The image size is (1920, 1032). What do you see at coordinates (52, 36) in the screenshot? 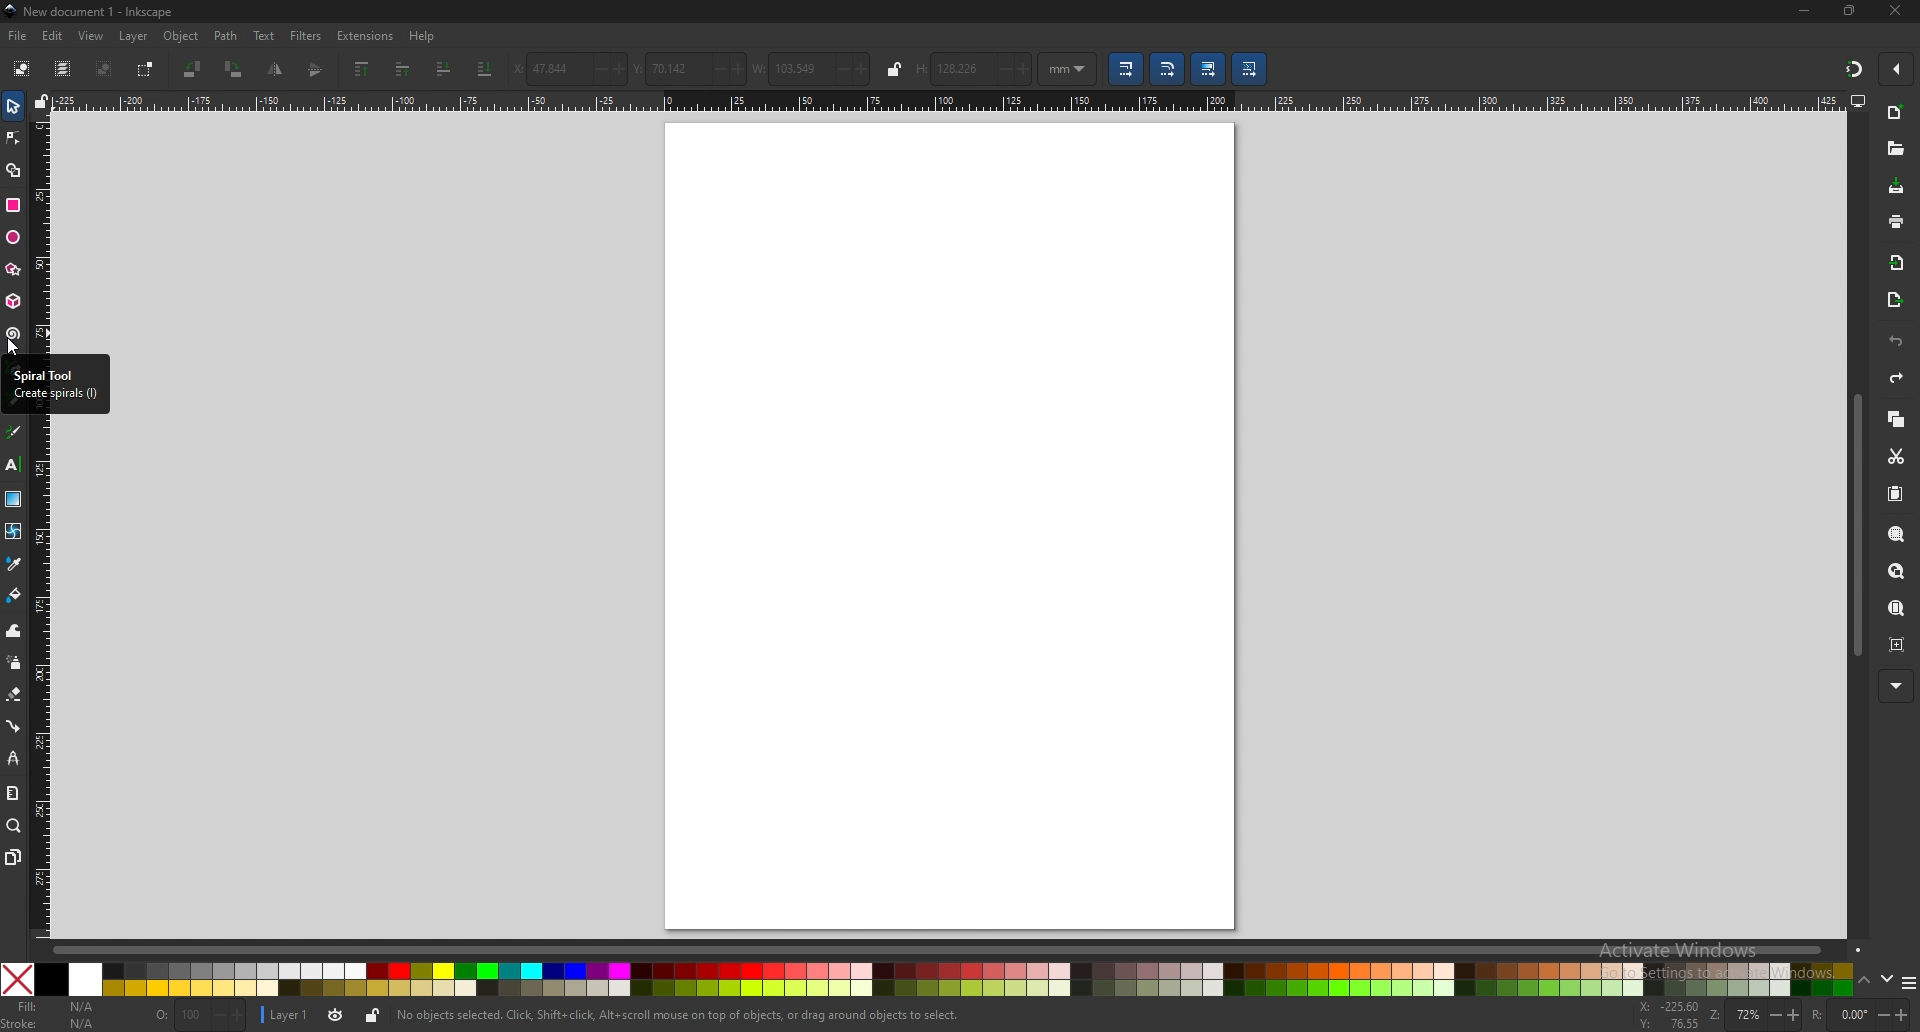
I see `edit` at bounding box center [52, 36].